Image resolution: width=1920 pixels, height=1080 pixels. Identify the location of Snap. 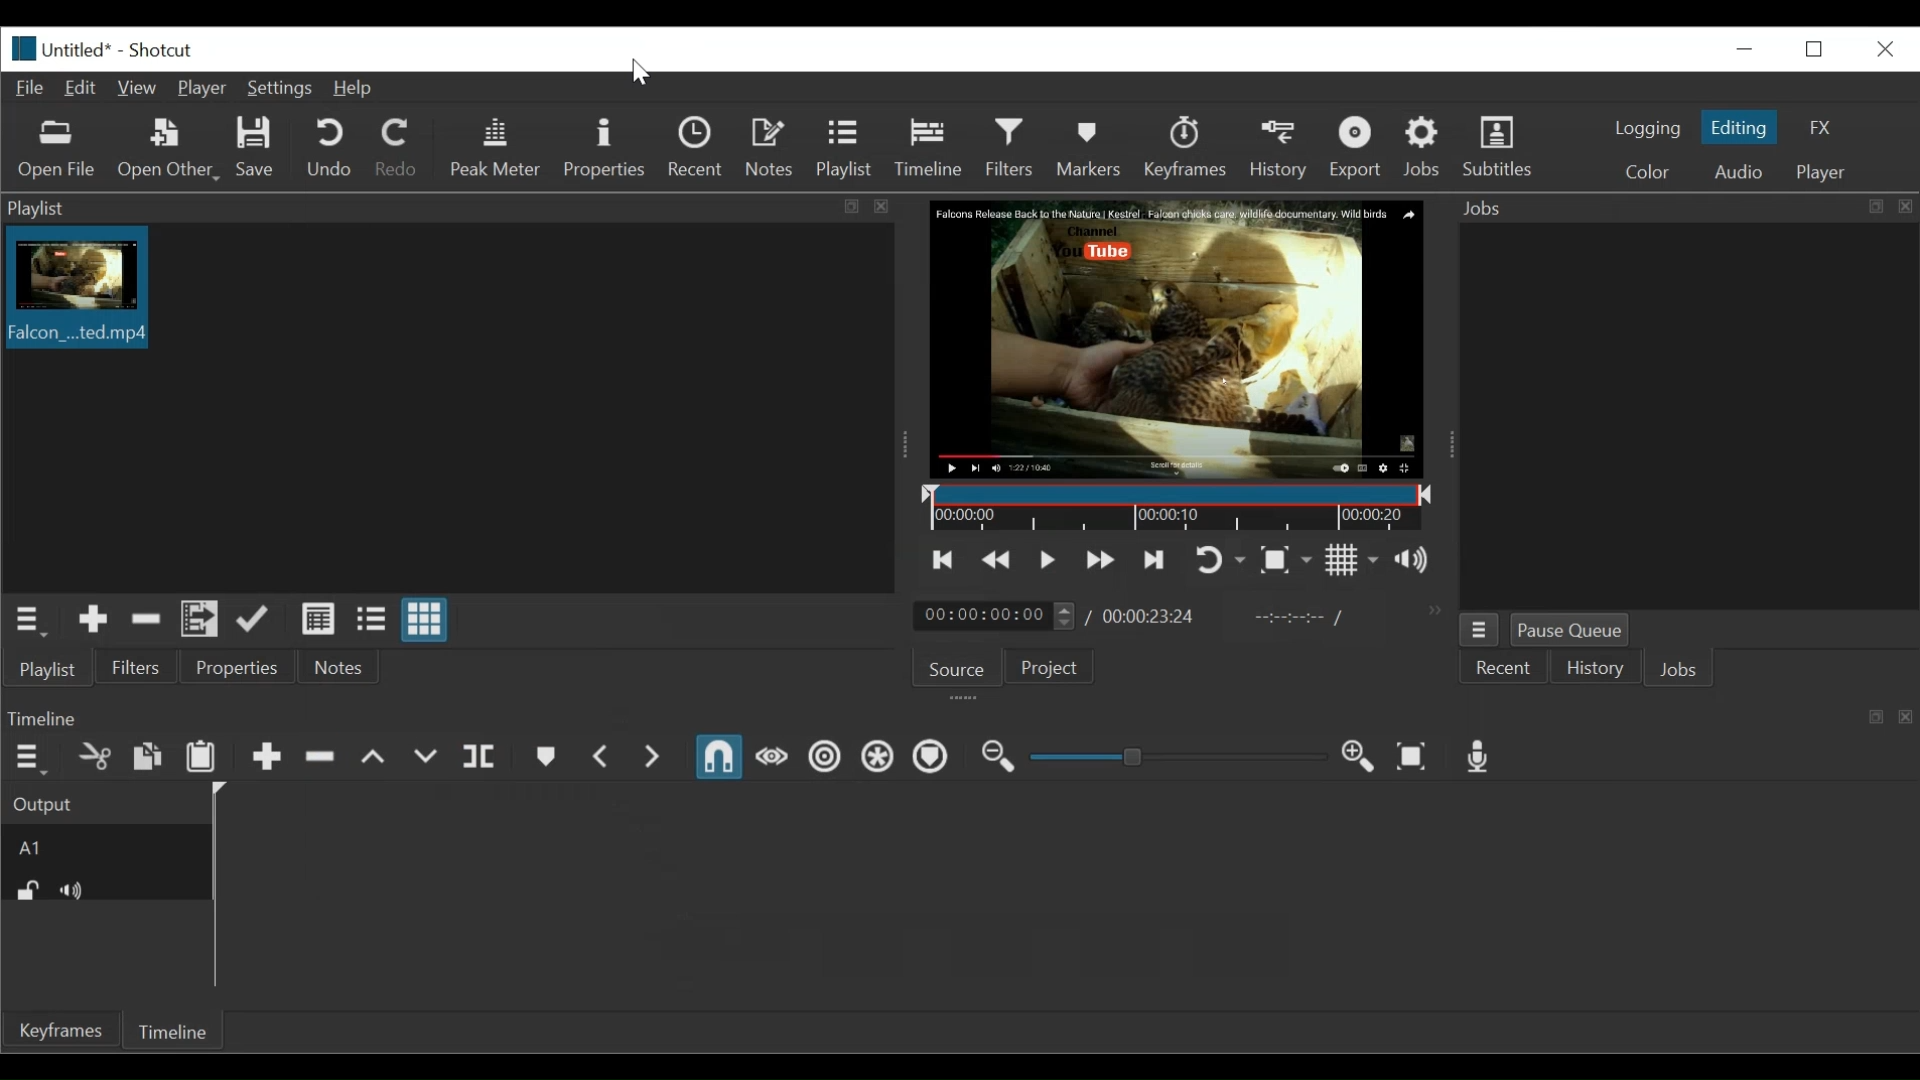
(722, 760).